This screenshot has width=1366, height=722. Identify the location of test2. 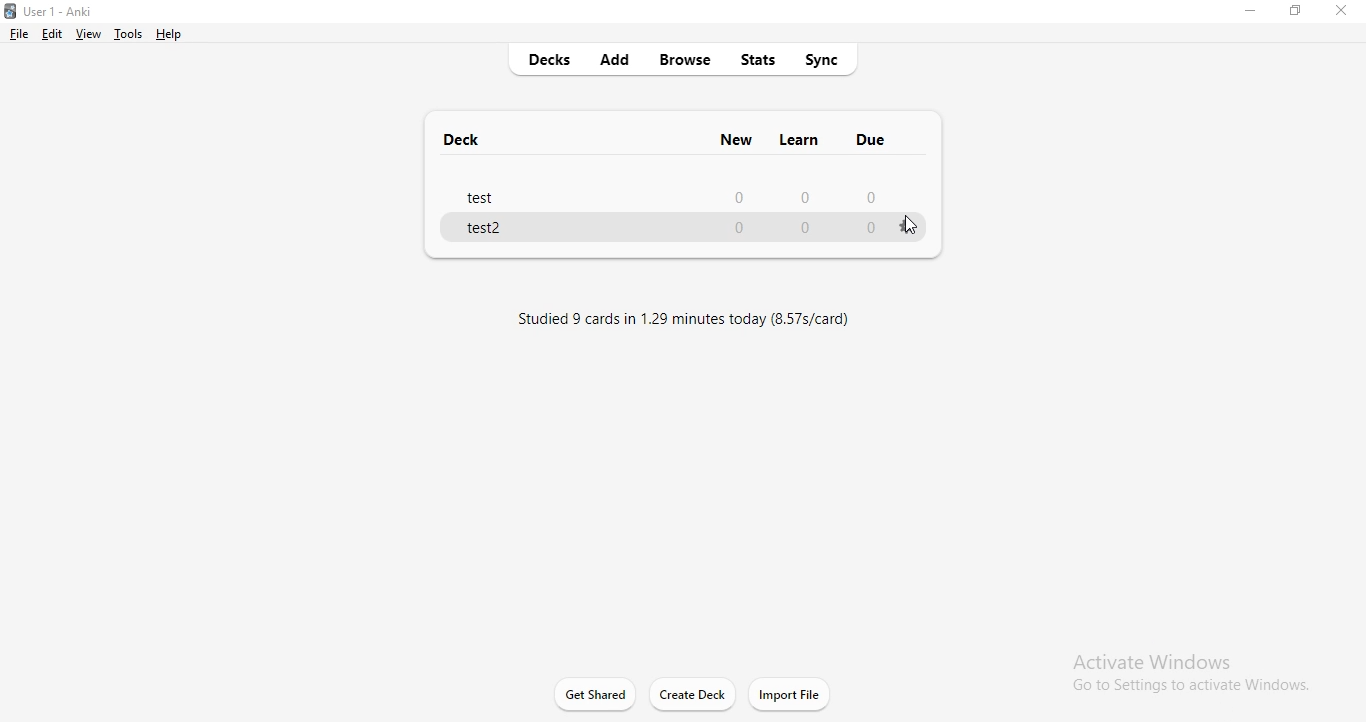
(486, 231).